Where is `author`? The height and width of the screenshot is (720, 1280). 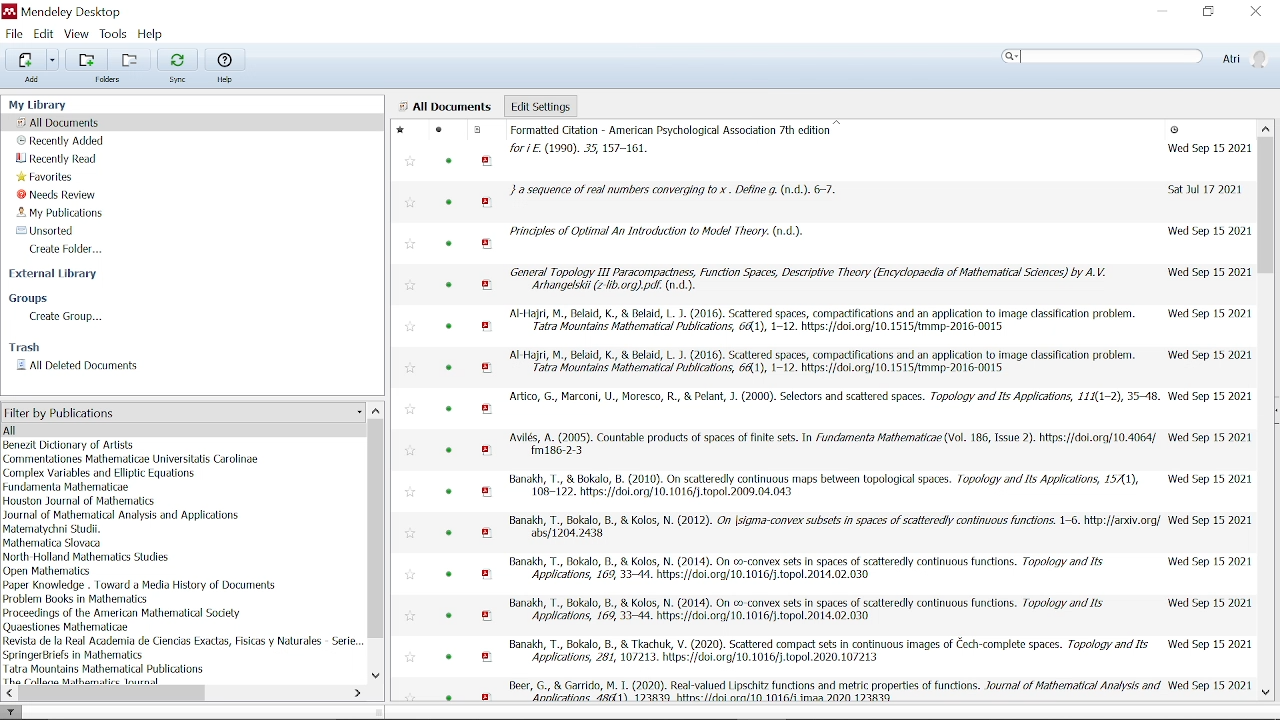
author is located at coordinates (50, 571).